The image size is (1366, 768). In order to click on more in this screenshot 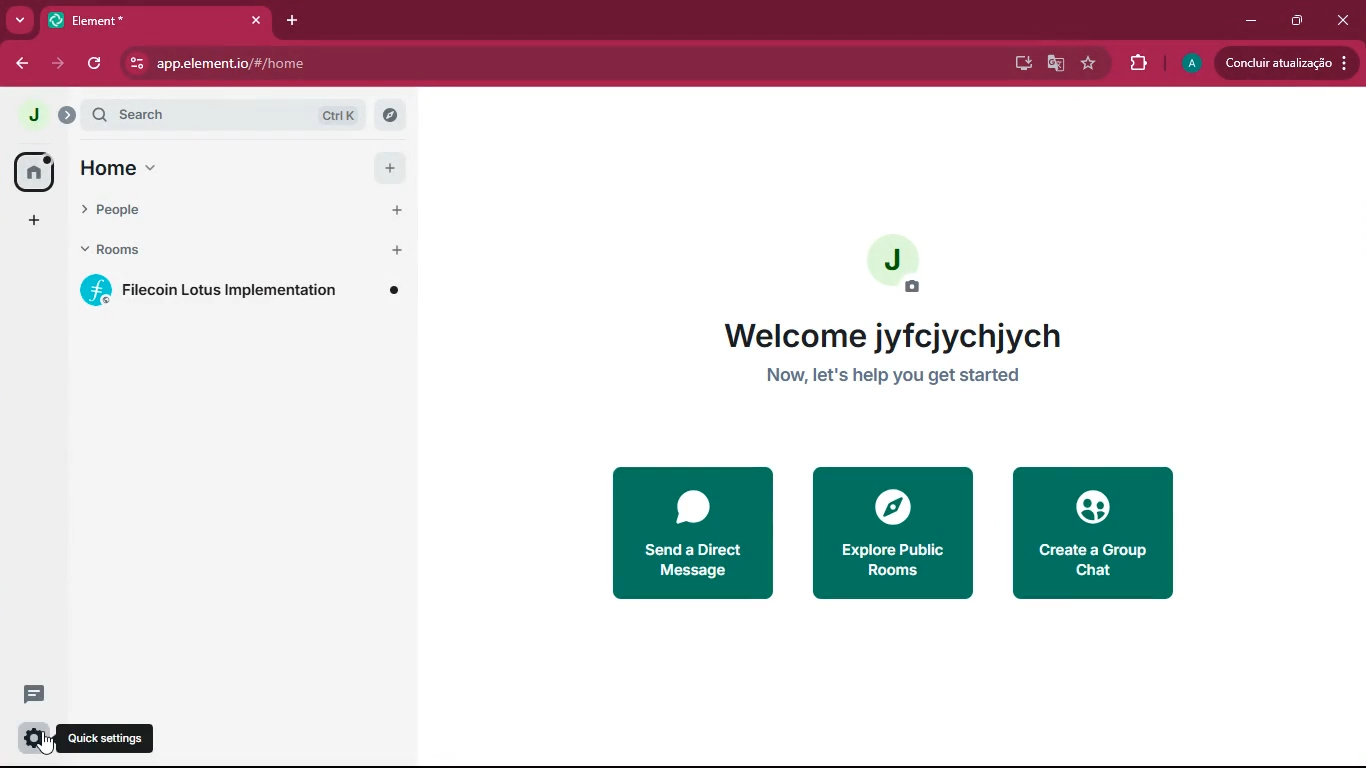, I will do `click(20, 21)`.